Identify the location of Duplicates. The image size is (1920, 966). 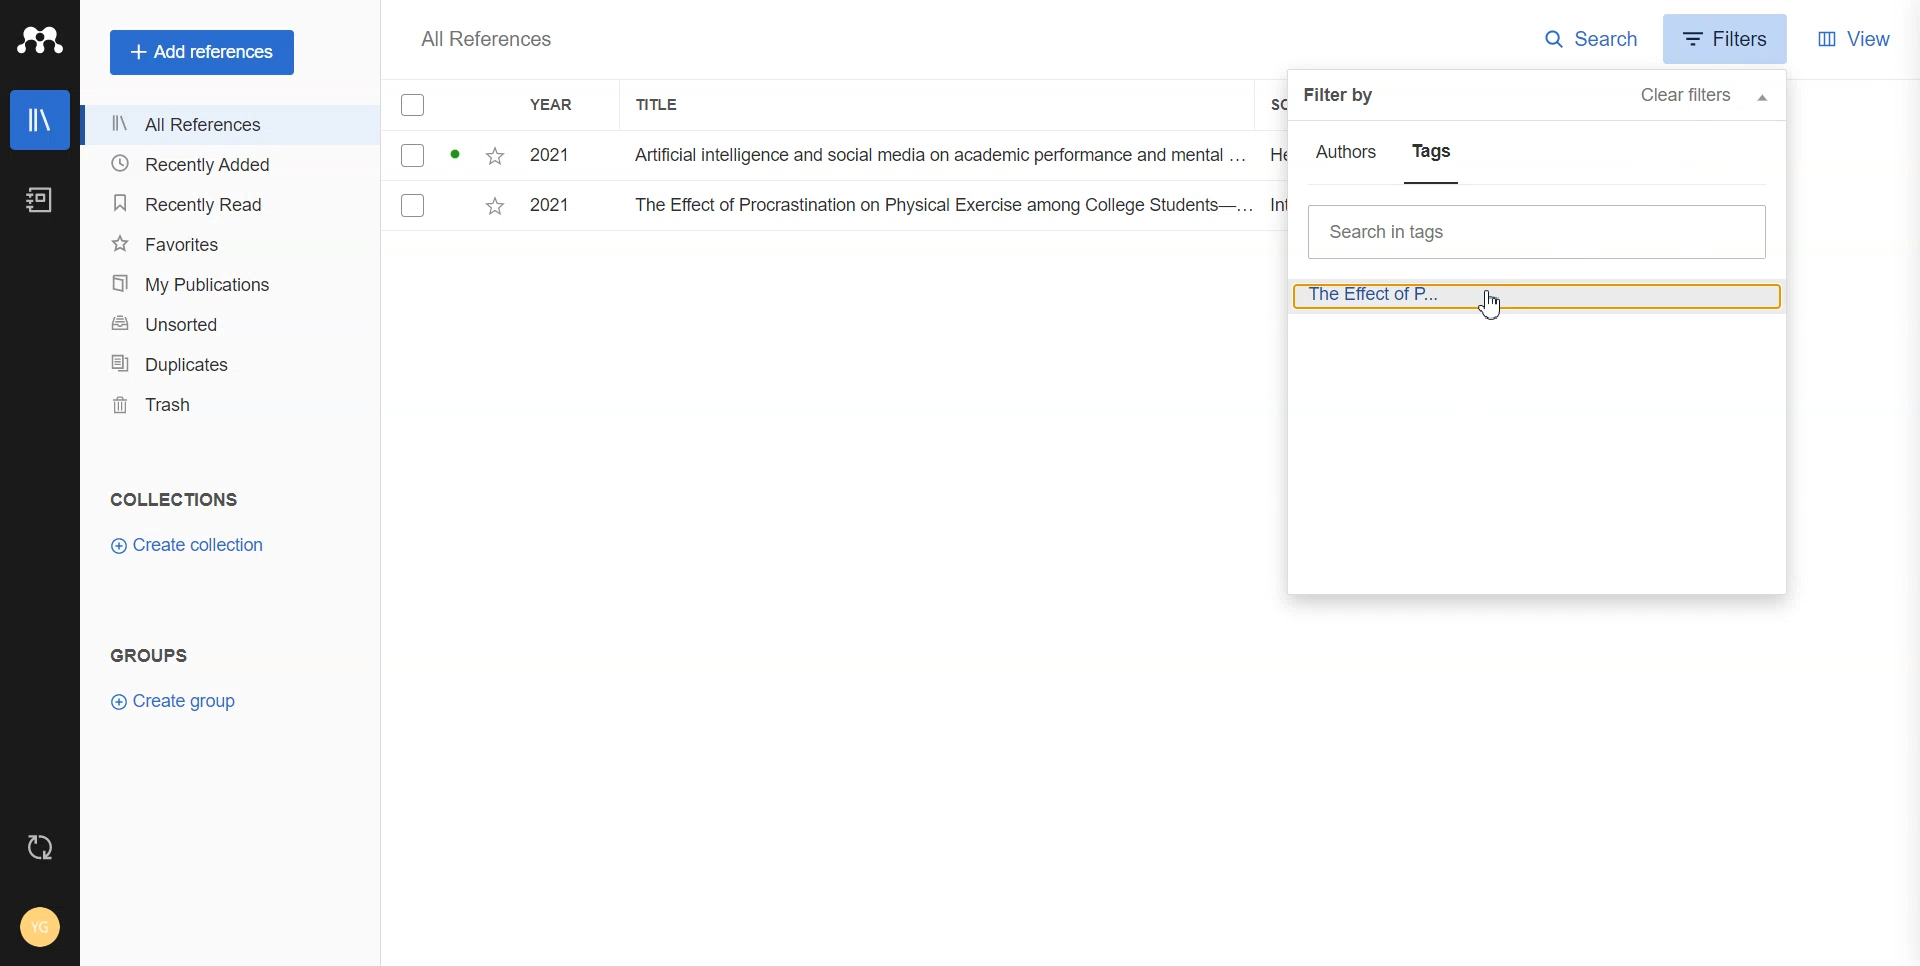
(215, 364).